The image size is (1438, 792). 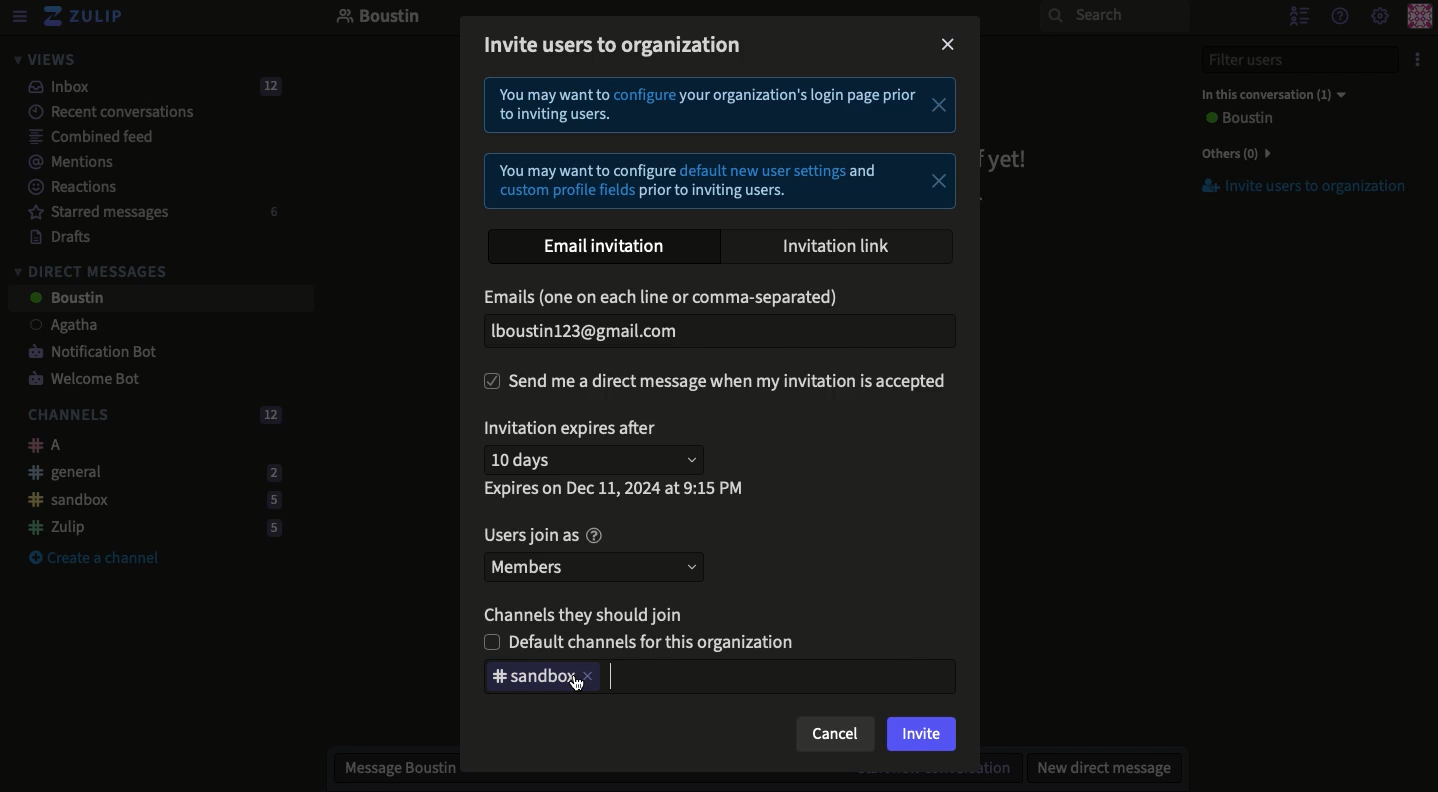 What do you see at coordinates (1269, 94) in the screenshot?
I see `In this conversation` at bounding box center [1269, 94].